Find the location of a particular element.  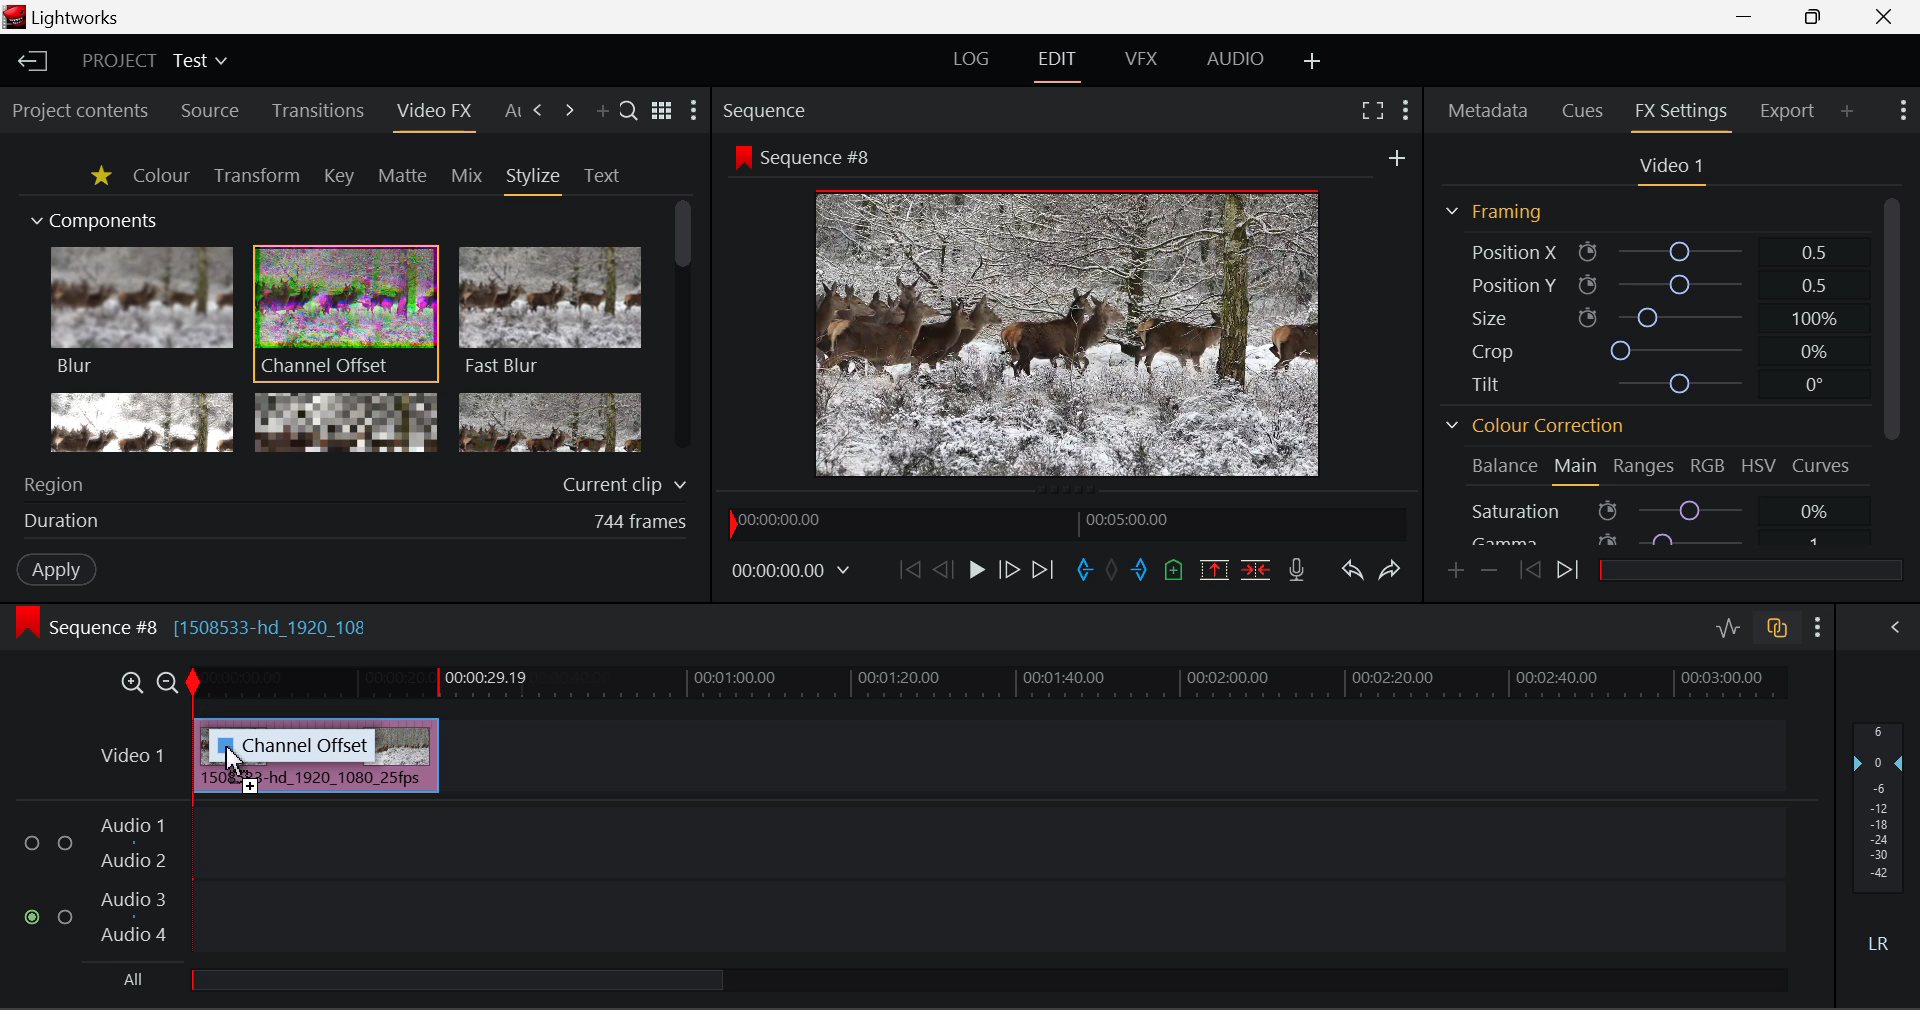

Toggle Audio Levels Editing is located at coordinates (1730, 629).